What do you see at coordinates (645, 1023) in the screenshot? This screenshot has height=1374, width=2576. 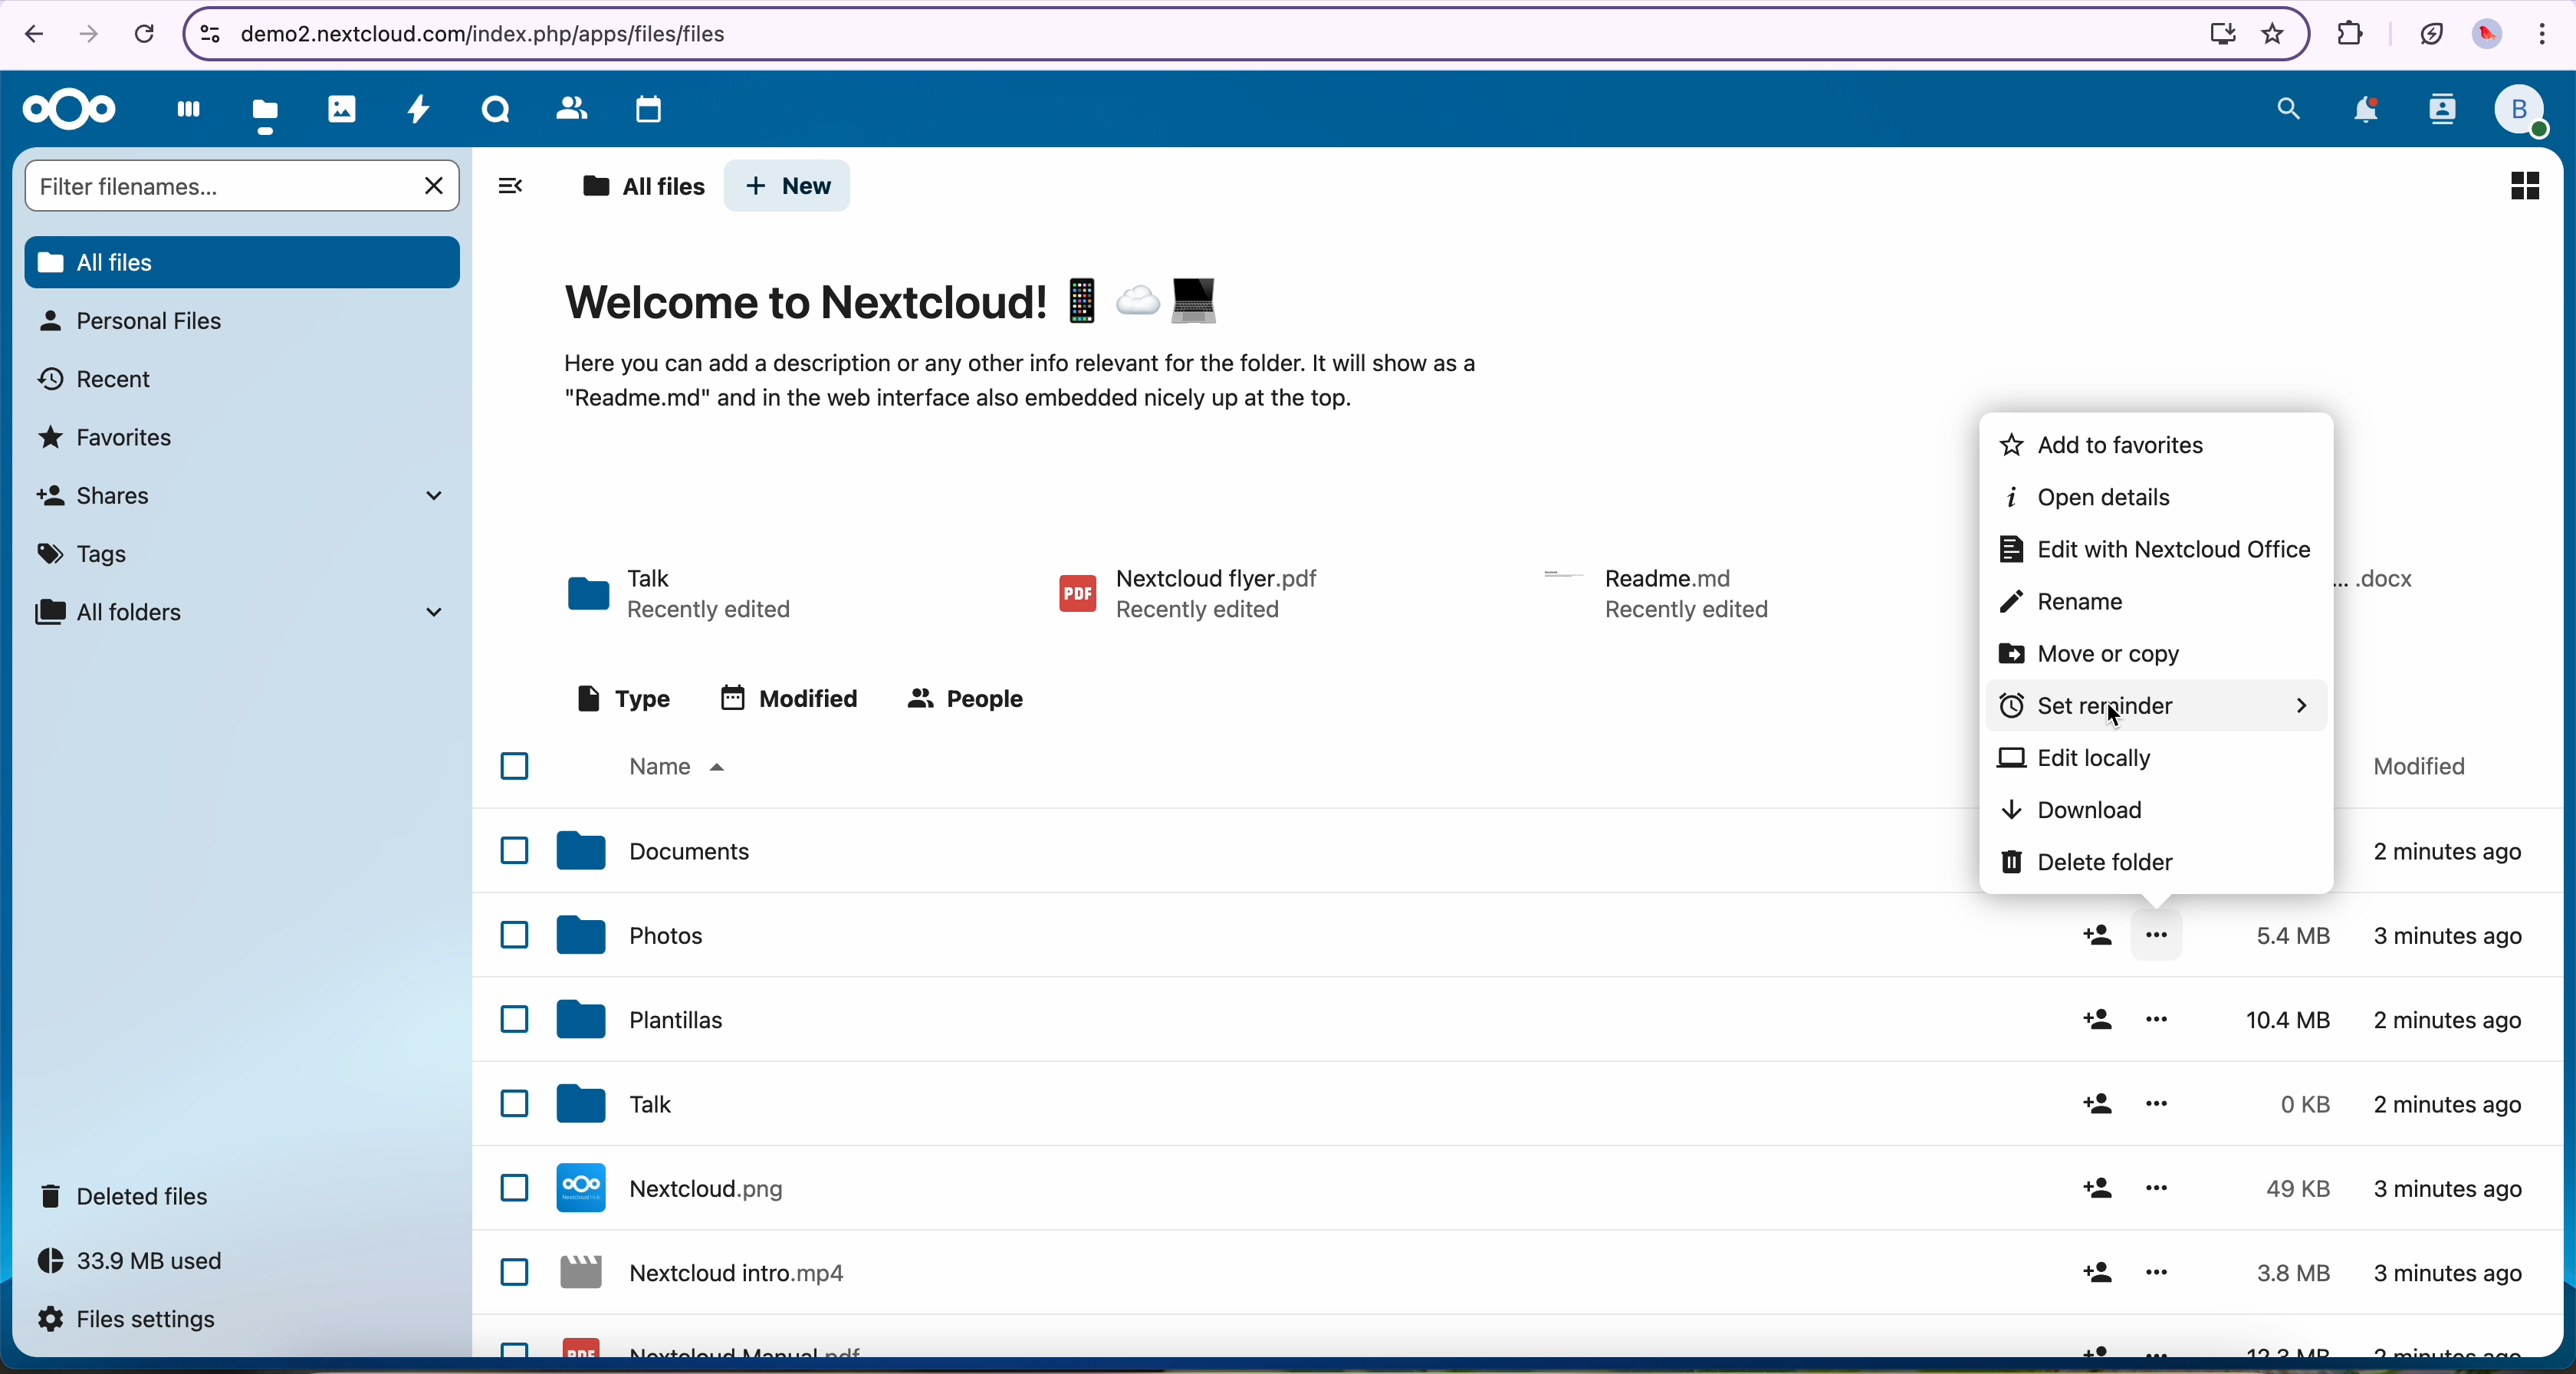 I see `templates` at bounding box center [645, 1023].